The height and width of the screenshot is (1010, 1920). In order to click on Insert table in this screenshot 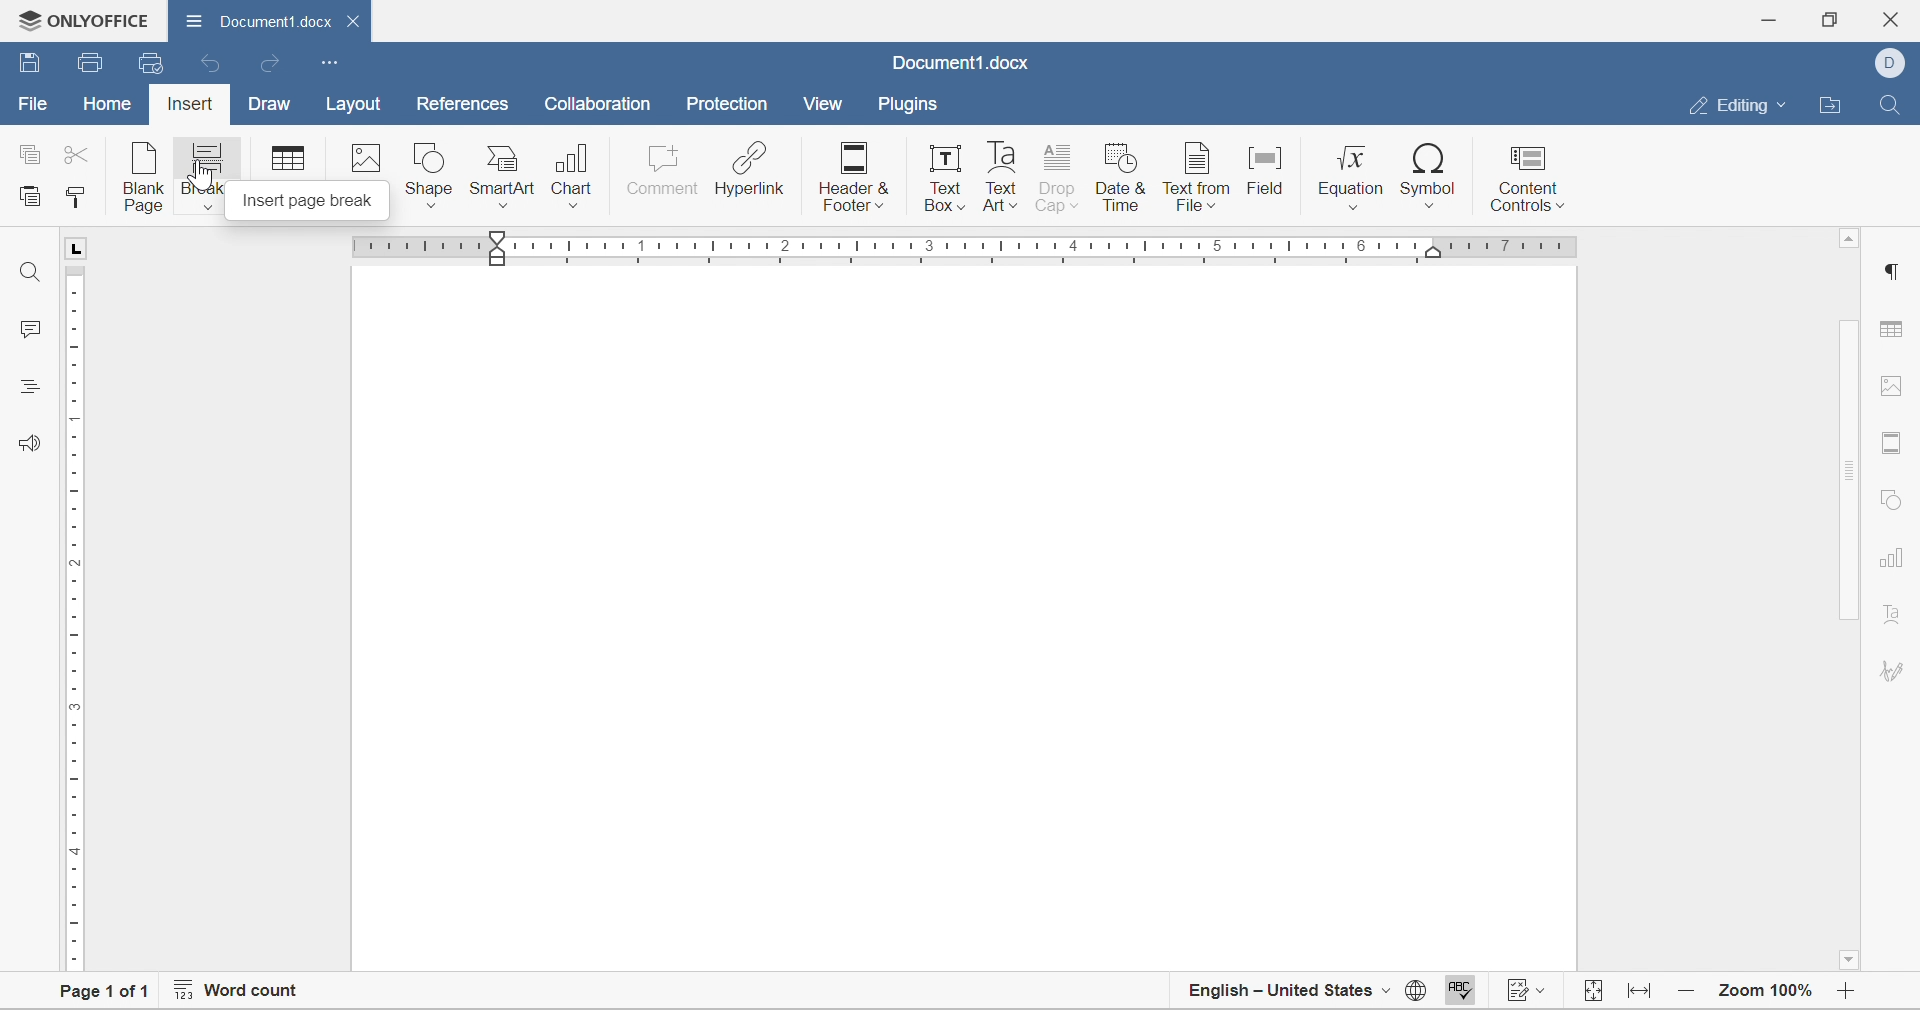, I will do `click(285, 159)`.